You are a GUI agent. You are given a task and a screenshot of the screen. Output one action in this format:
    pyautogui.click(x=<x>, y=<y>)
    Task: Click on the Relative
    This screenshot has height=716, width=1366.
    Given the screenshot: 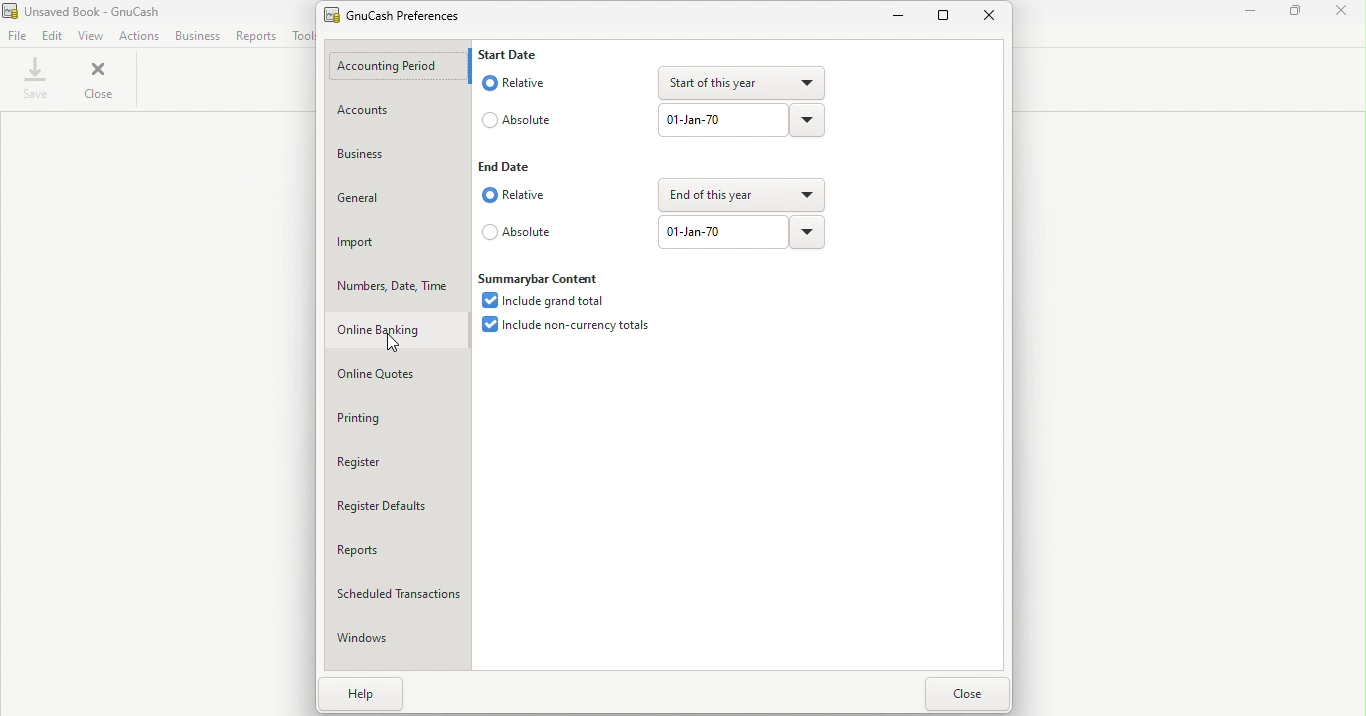 What is the action you would take?
    pyautogui.click(x=515, y=84)
    